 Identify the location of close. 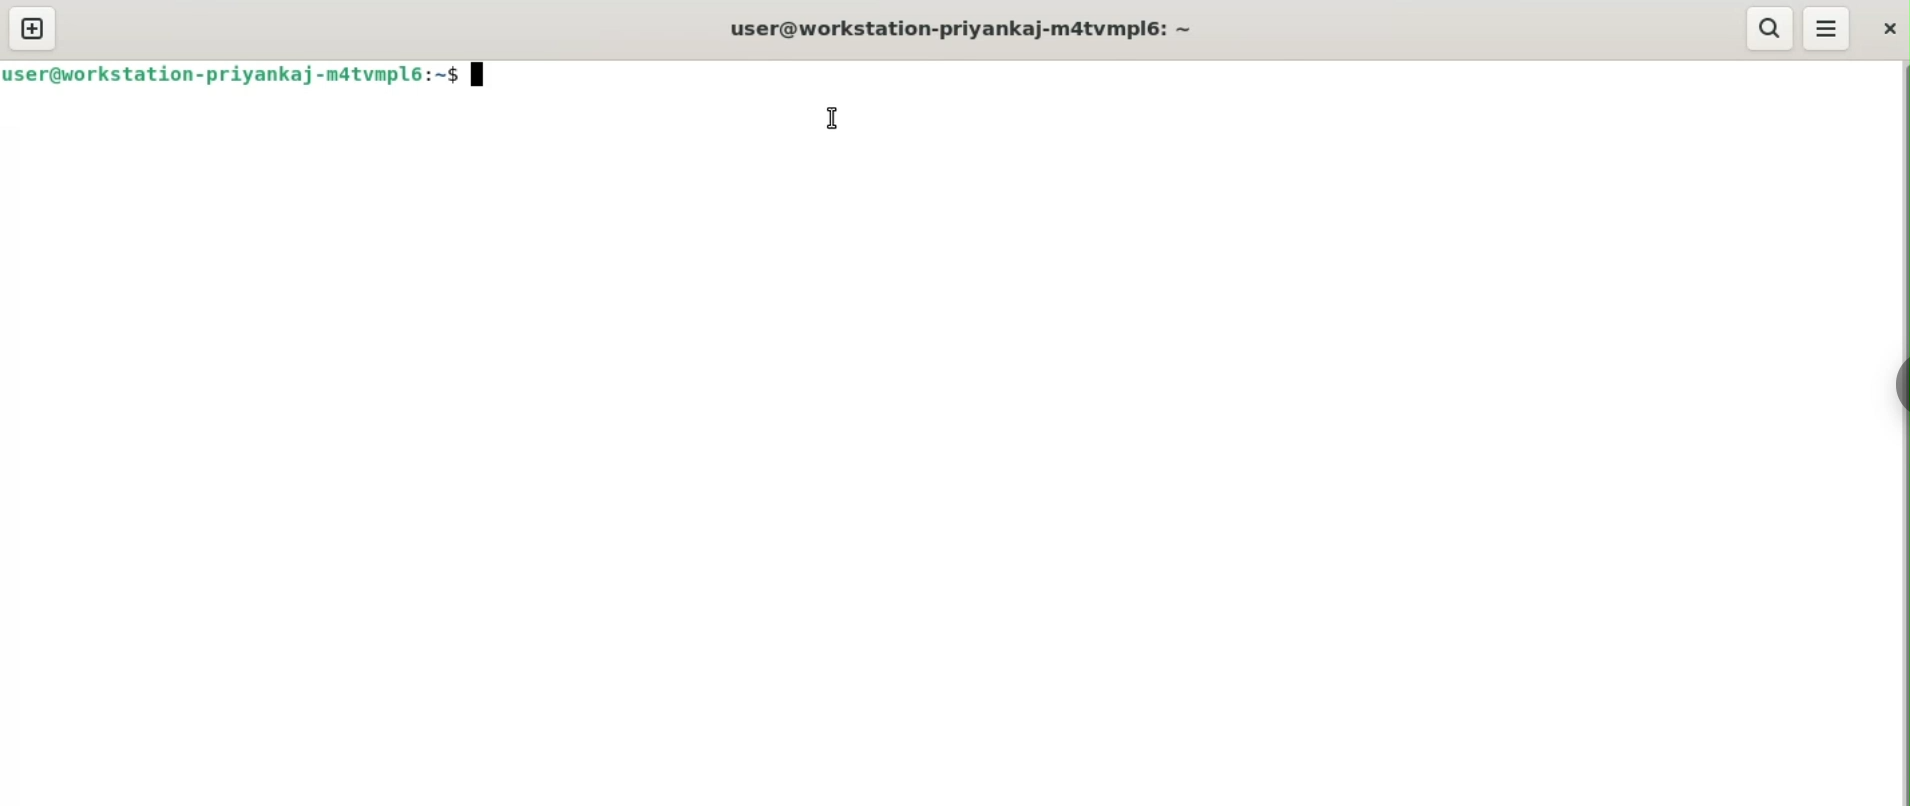
(1888, 27).